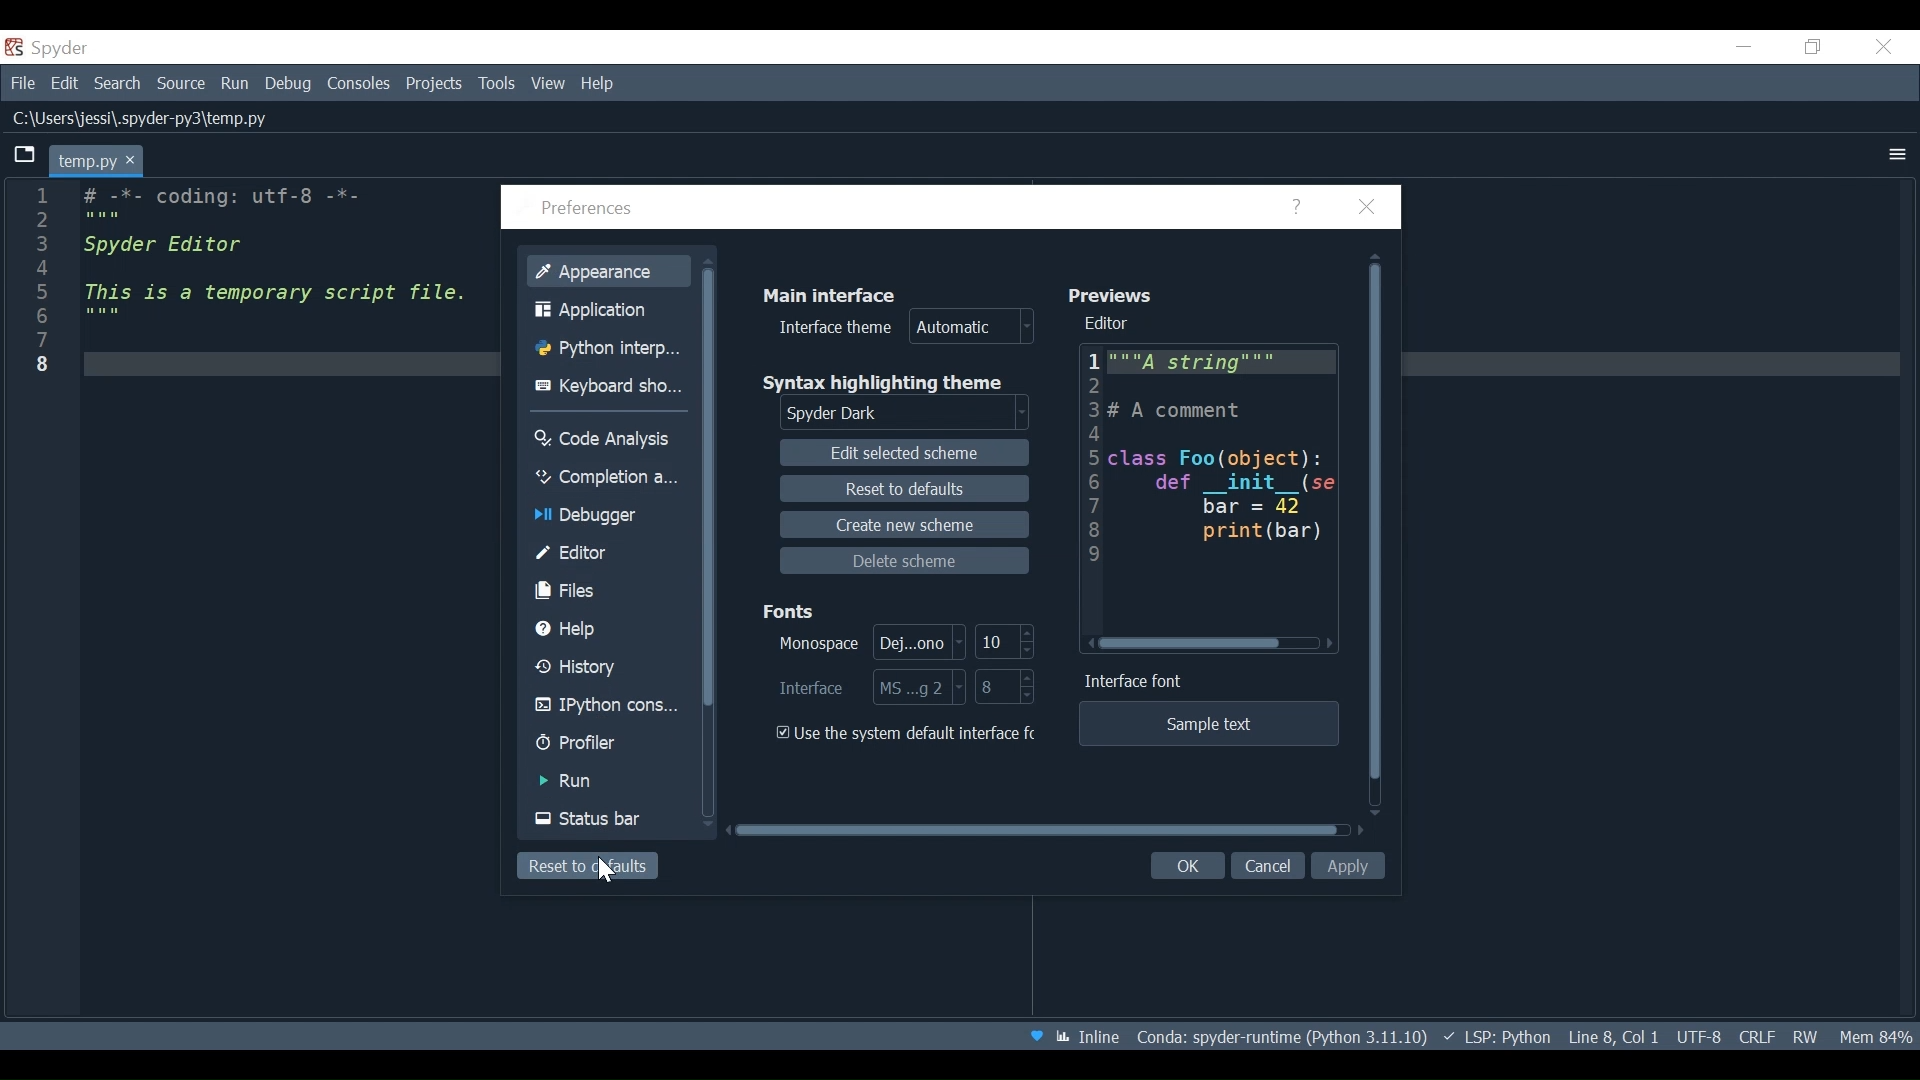 This screenshot has width=1920, height=1080. I want to click on Sample text, so click(1207, 724).